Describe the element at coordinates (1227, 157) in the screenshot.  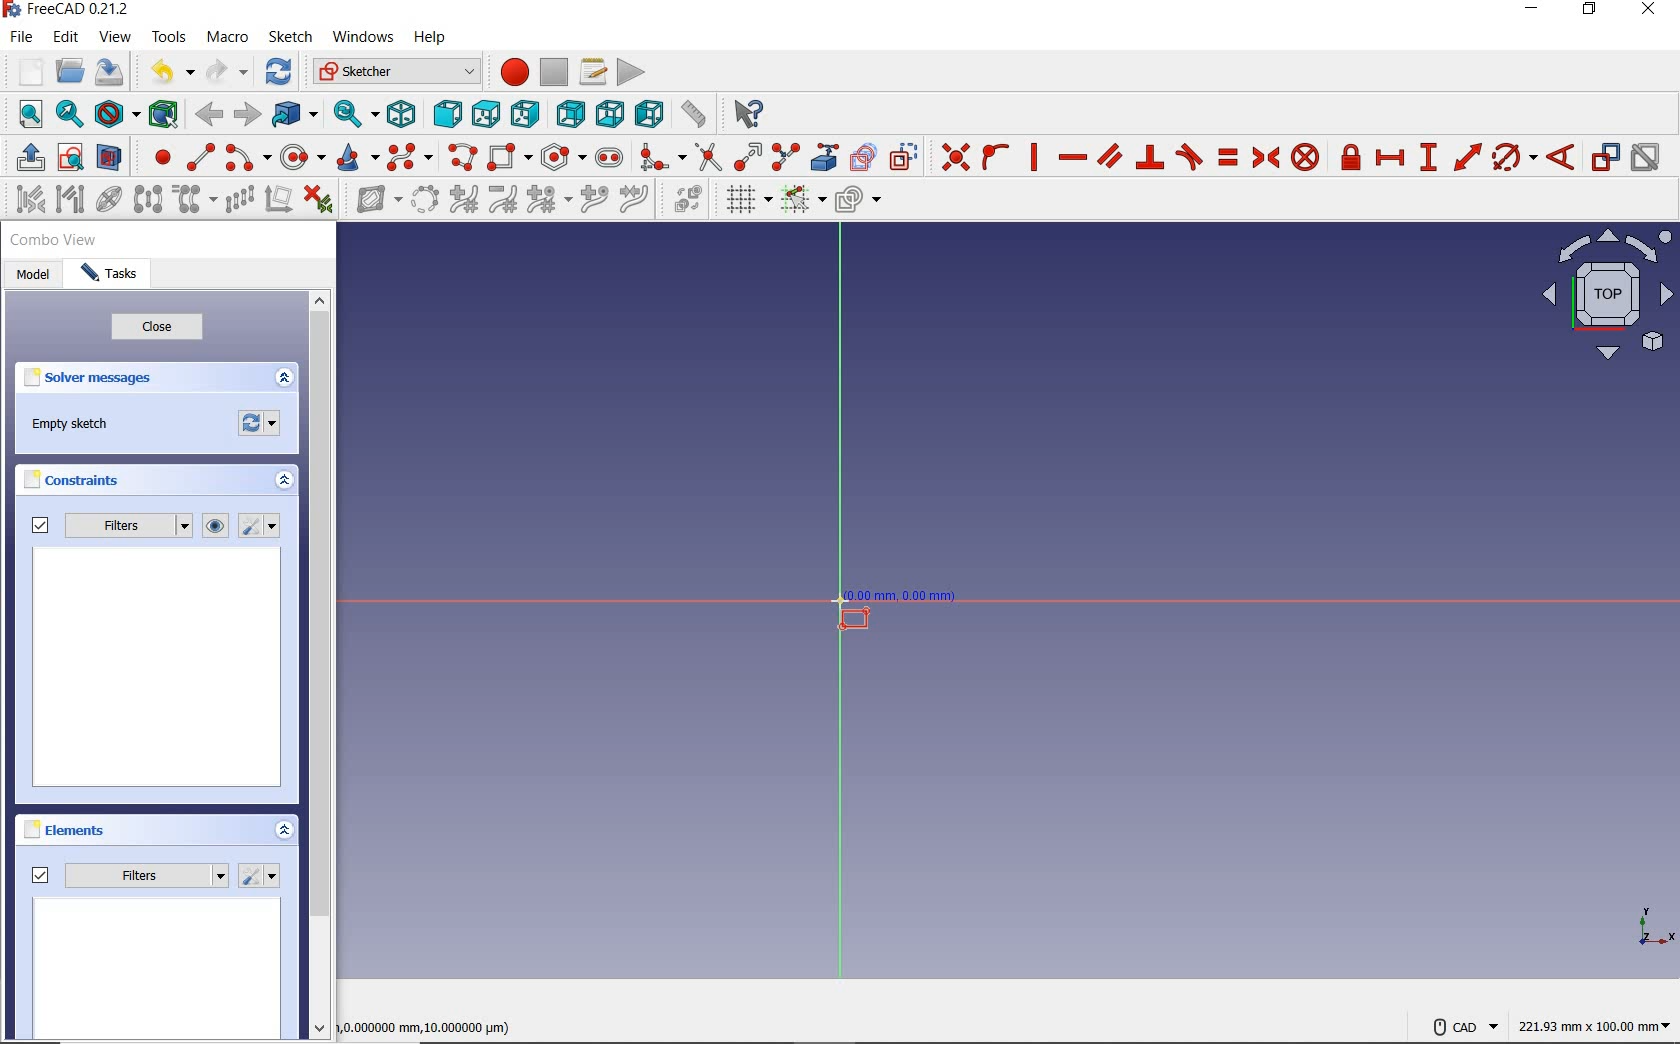
I see `constrain equal` at that location.